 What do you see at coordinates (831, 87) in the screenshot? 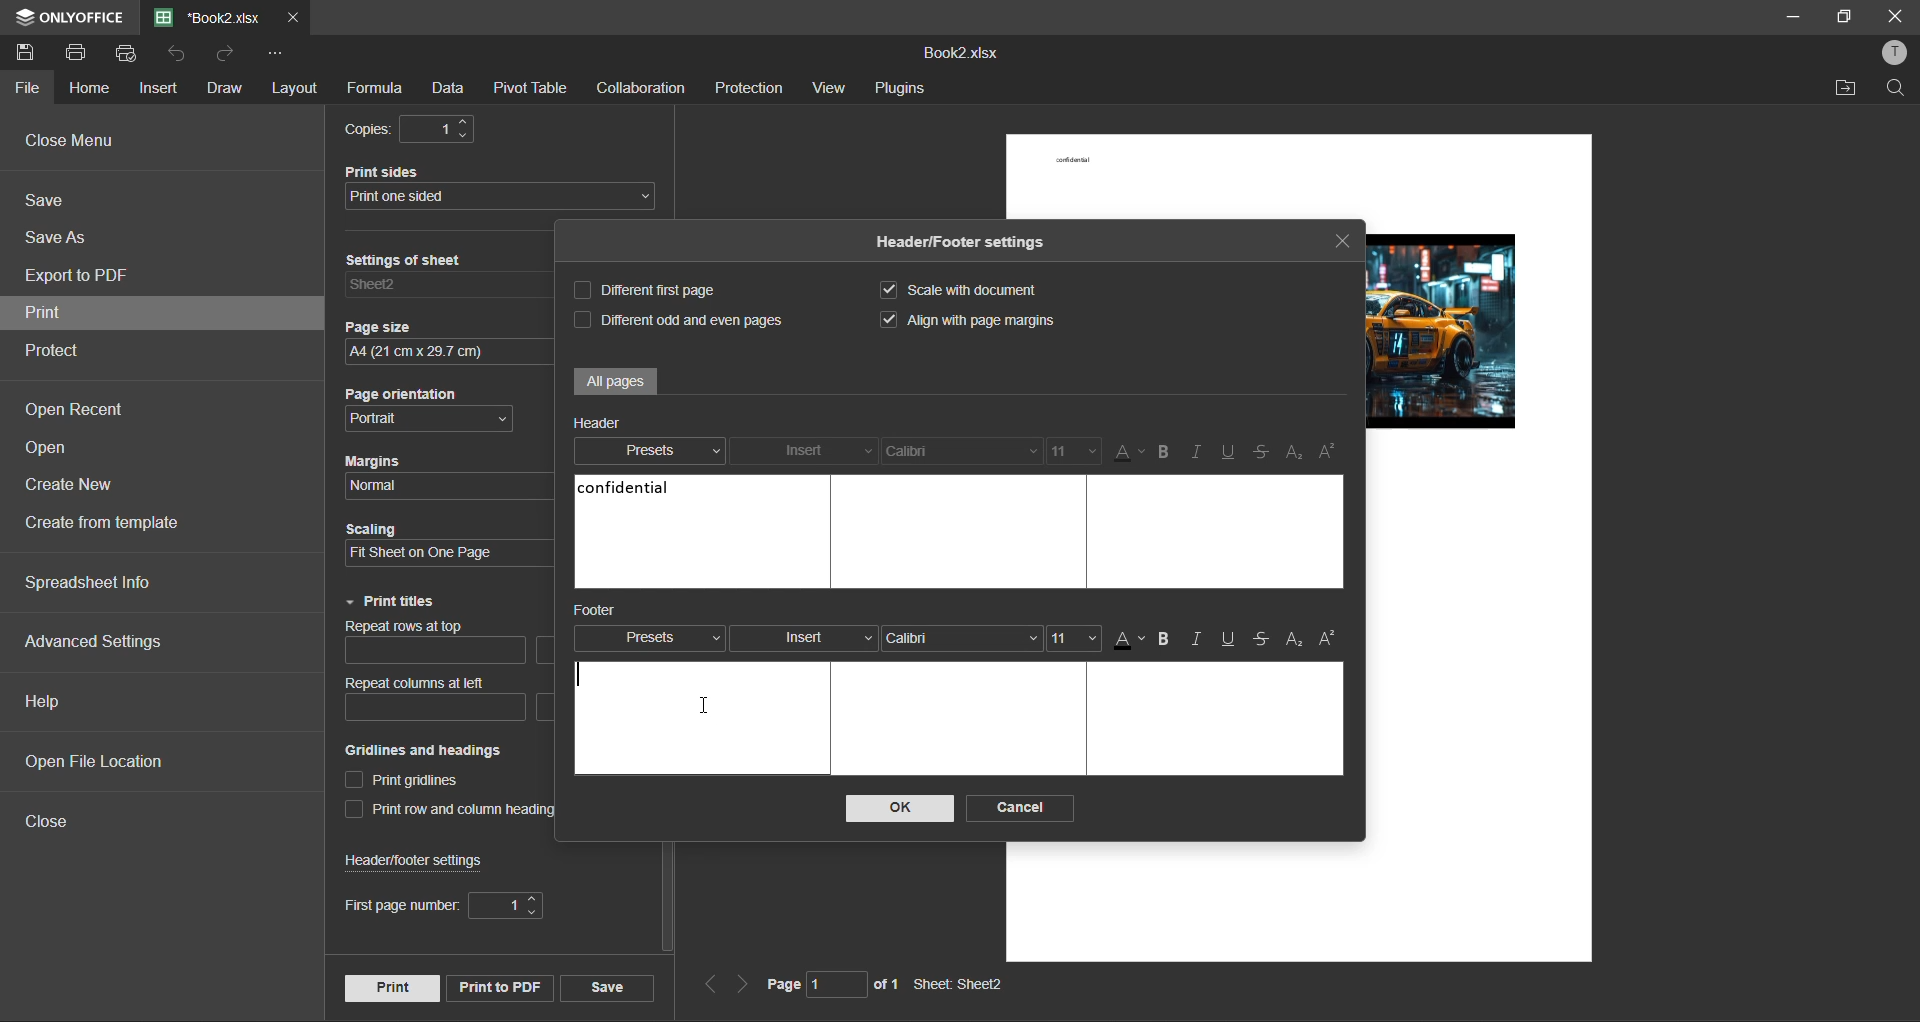
I see `view` at bounding box center [831, 87].